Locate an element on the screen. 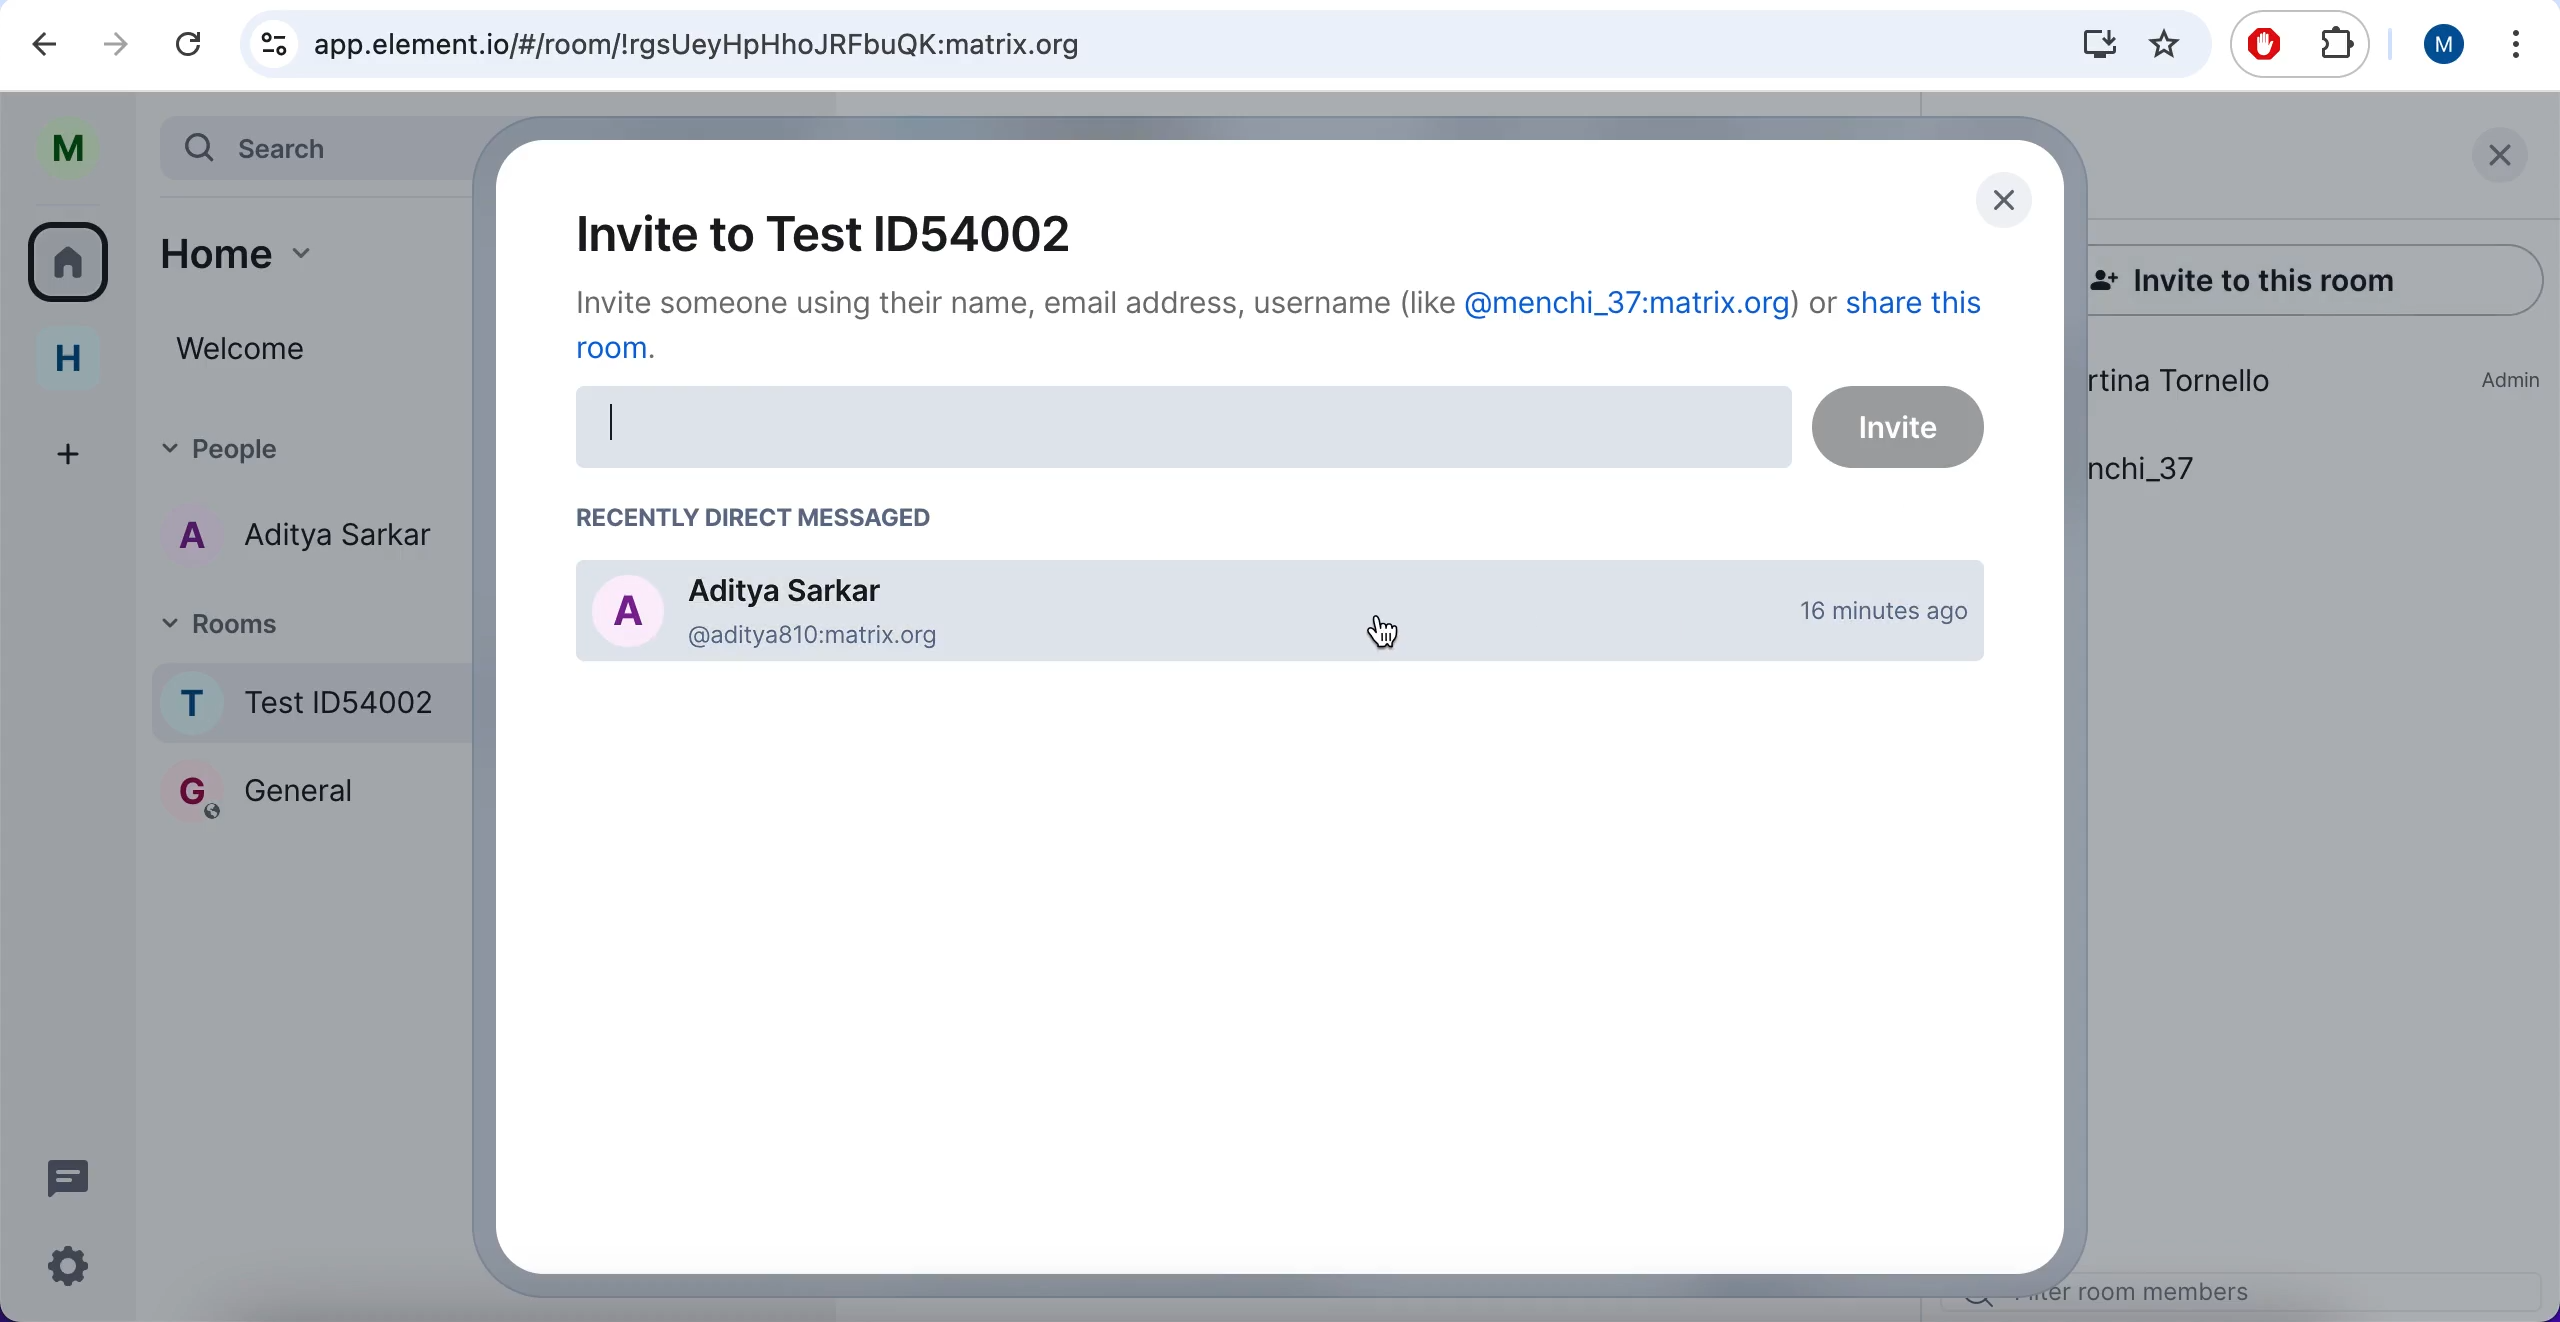  redo is located at coordinates (115, 44).